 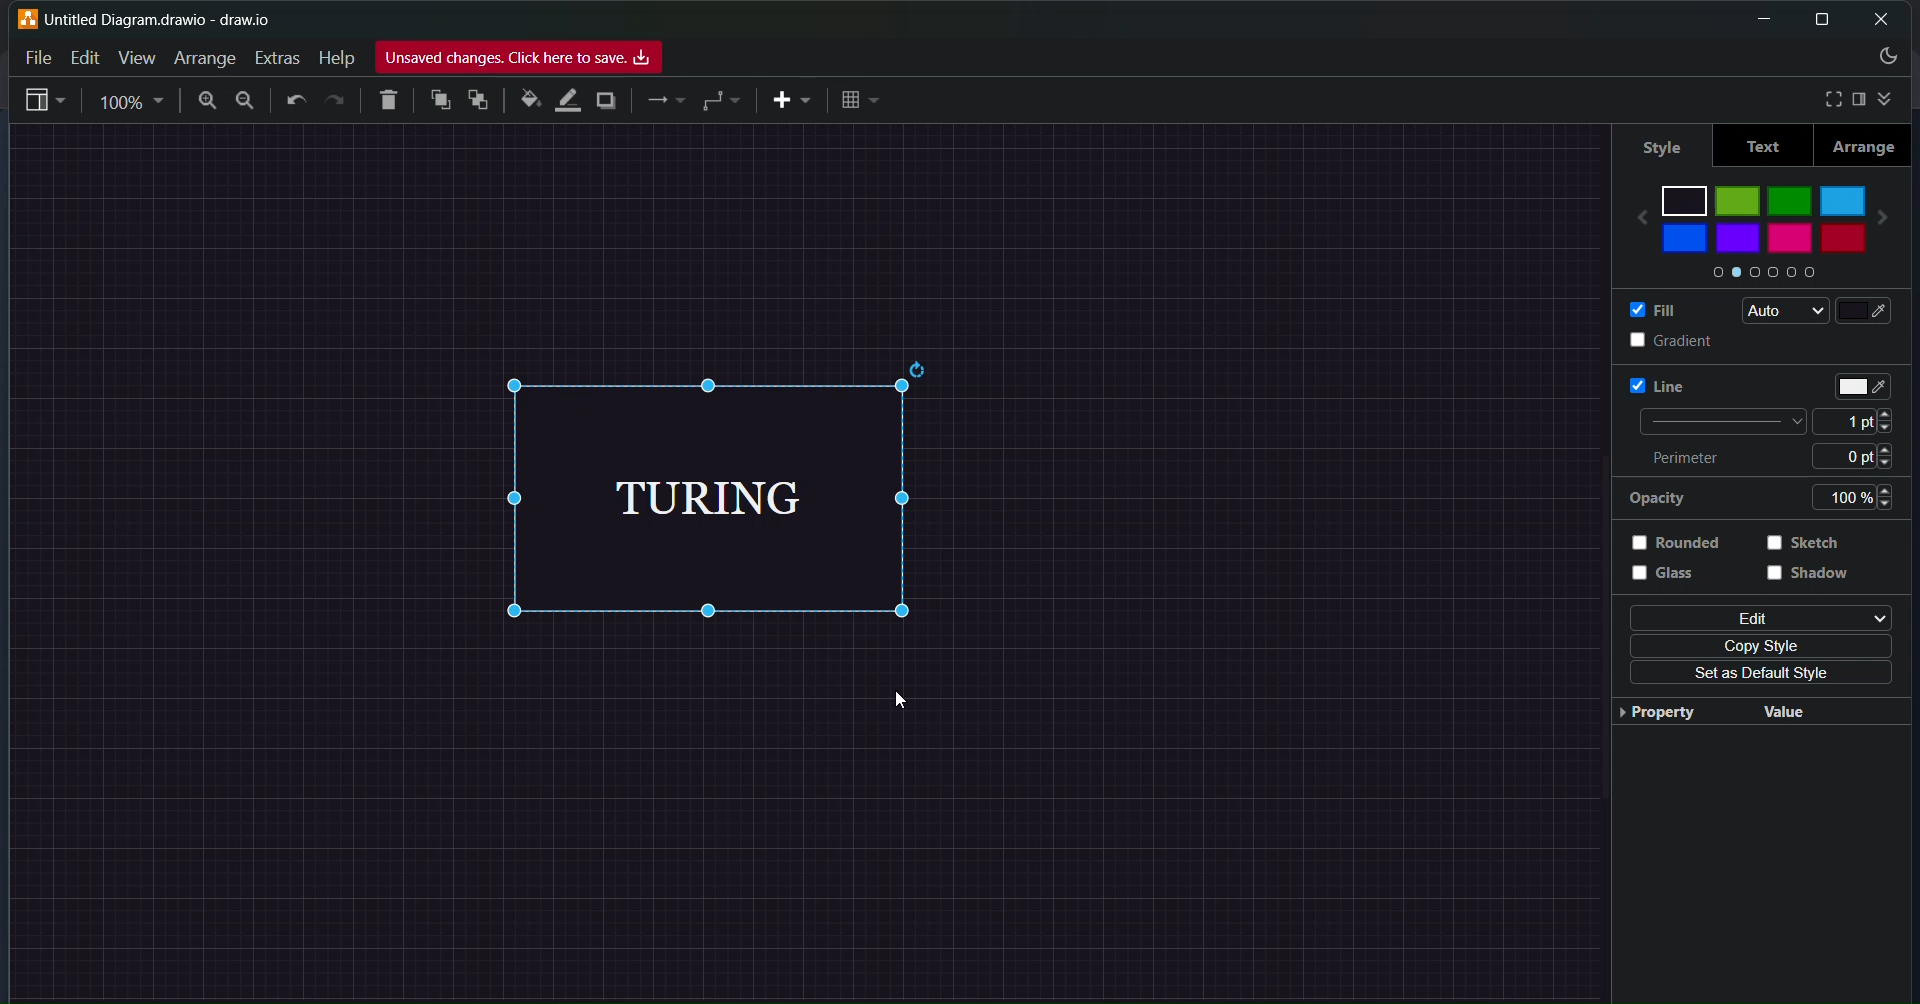 What do you see at coordinates (750, 498) in the screenshot?
I see `TURING` at bounding box center [750, 498].